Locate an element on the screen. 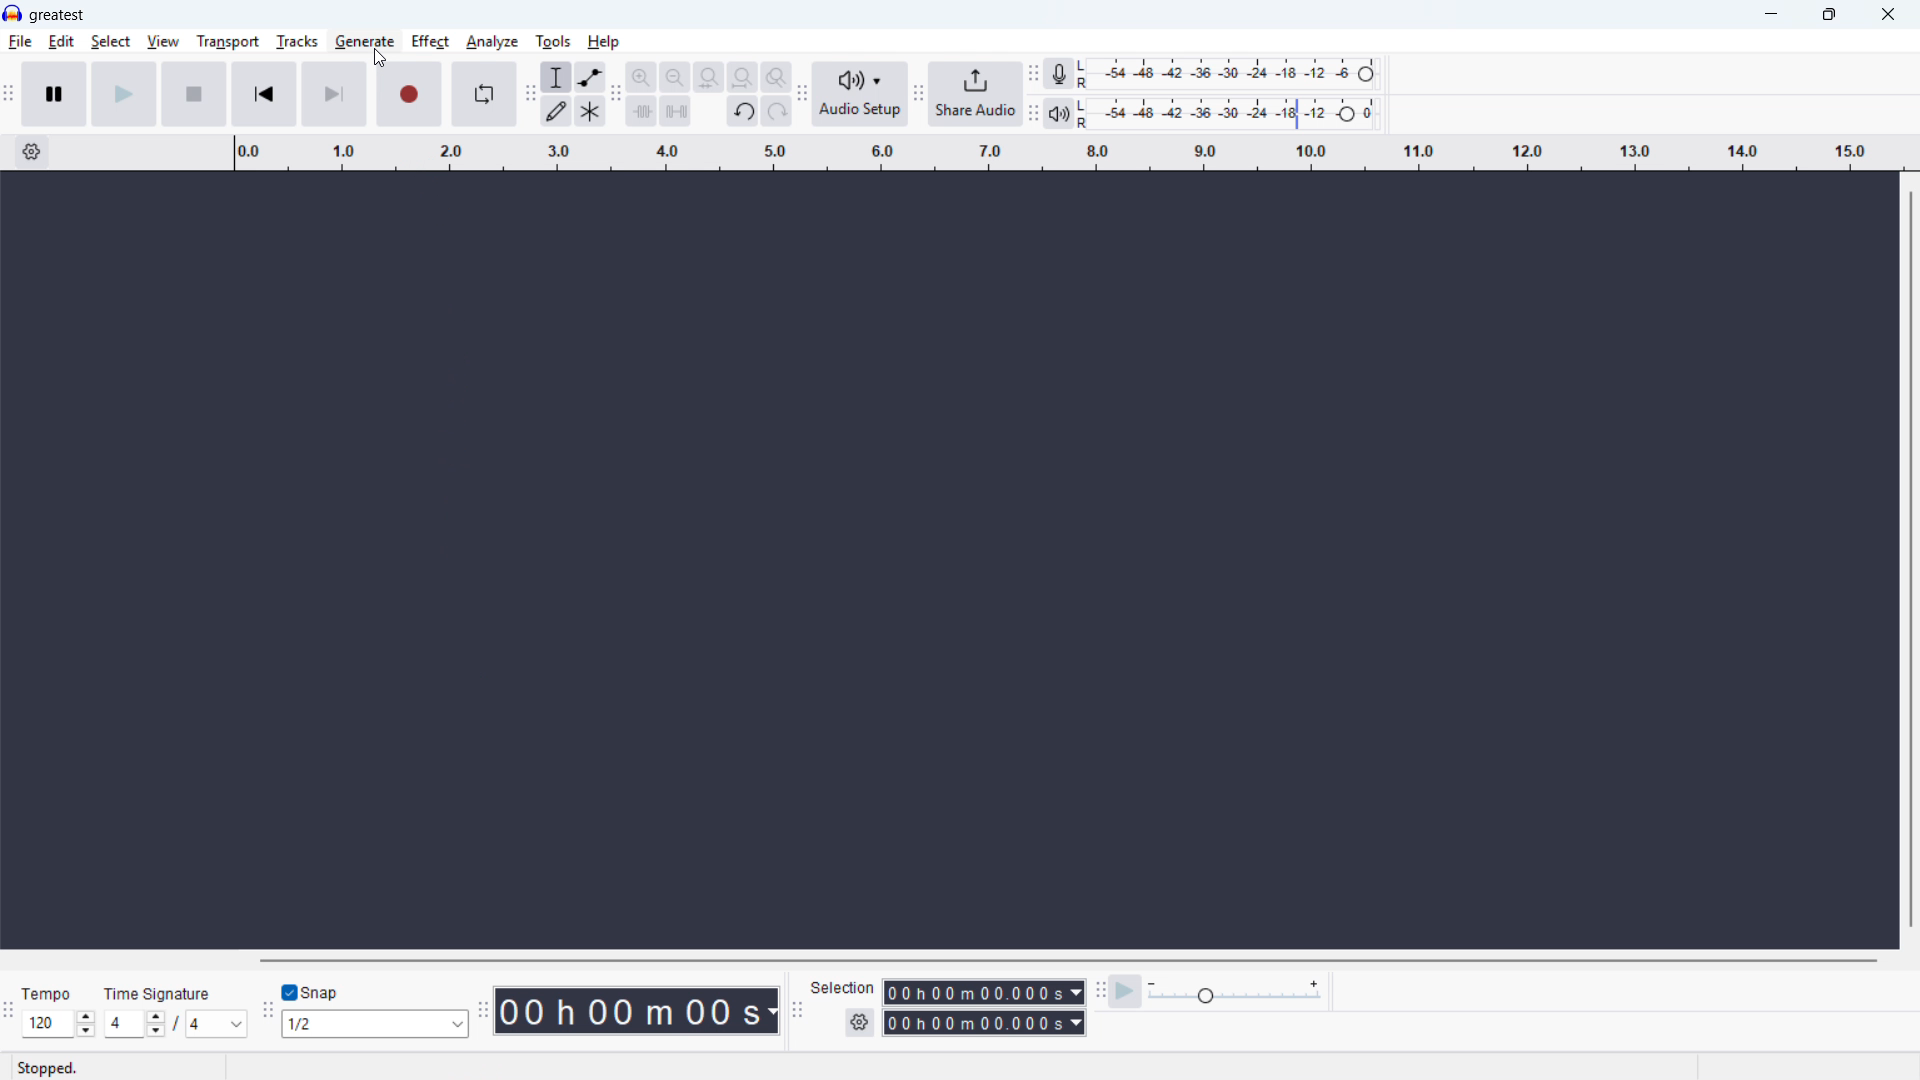  tools toolbar is located at coordinates (530, 96).